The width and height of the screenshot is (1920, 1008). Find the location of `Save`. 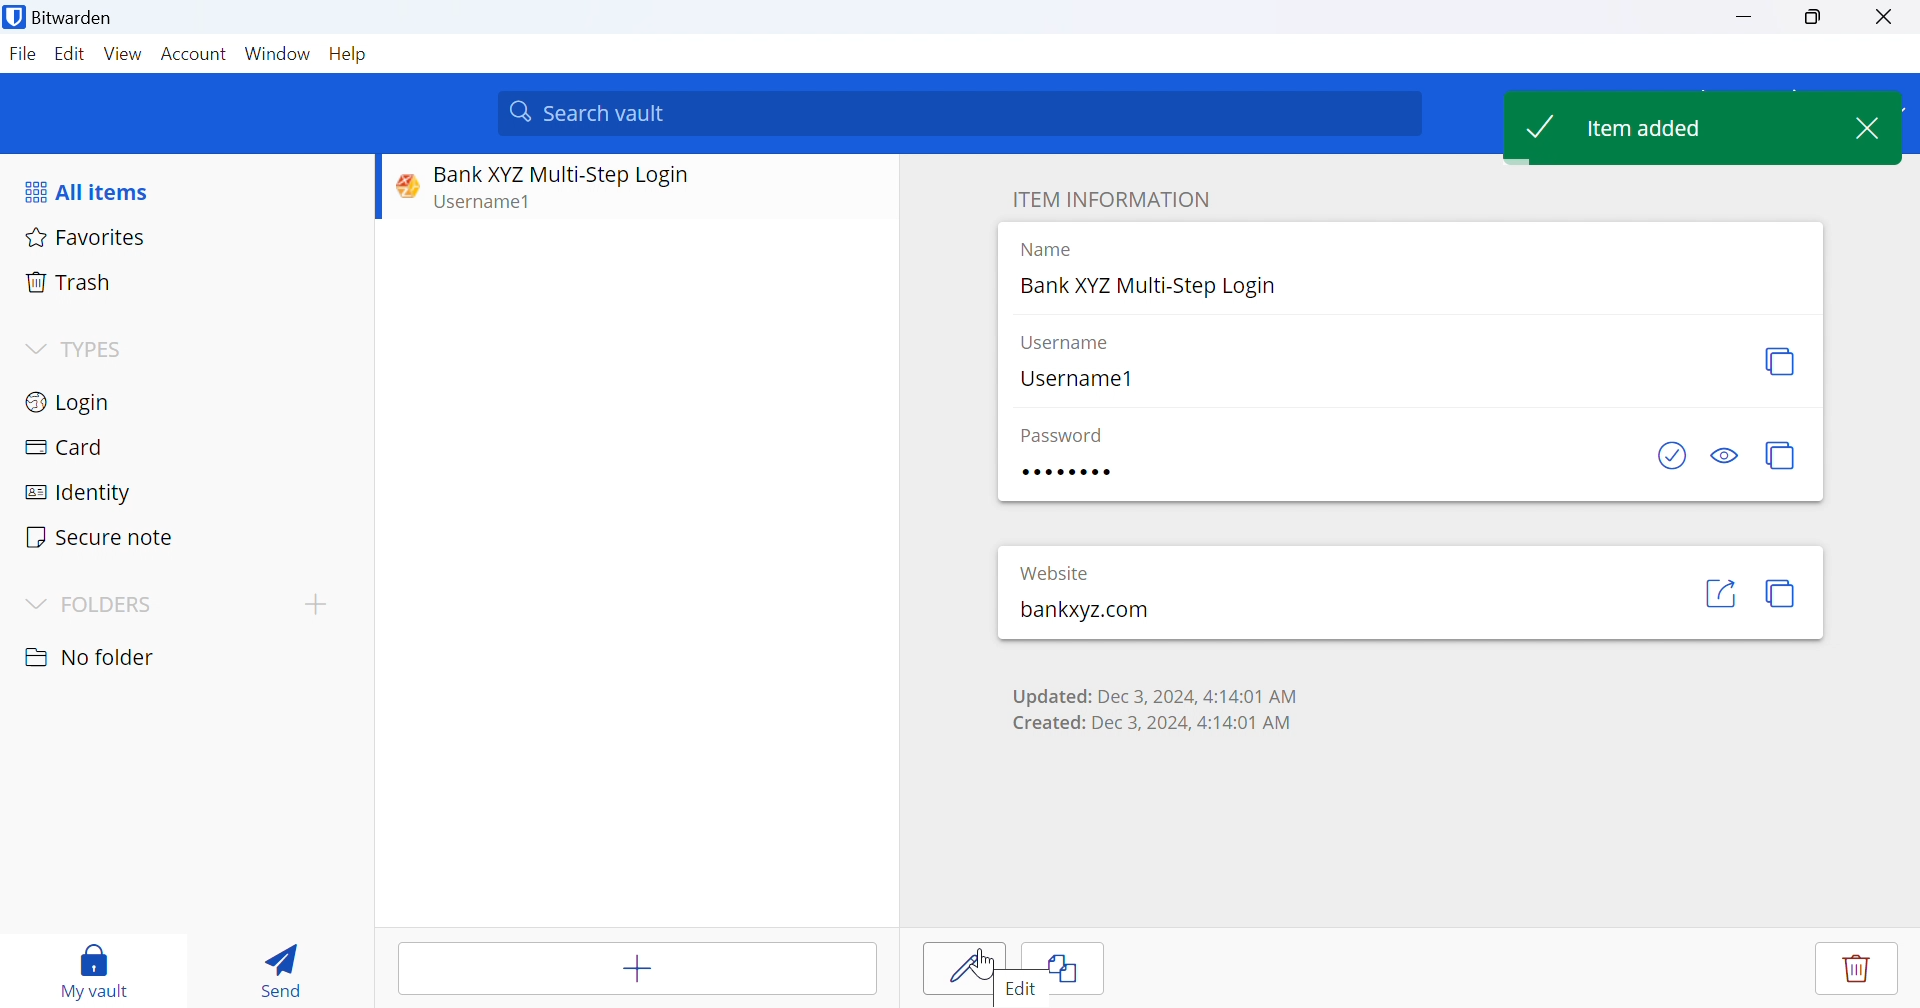

Save is located at coordinates (959, 968).